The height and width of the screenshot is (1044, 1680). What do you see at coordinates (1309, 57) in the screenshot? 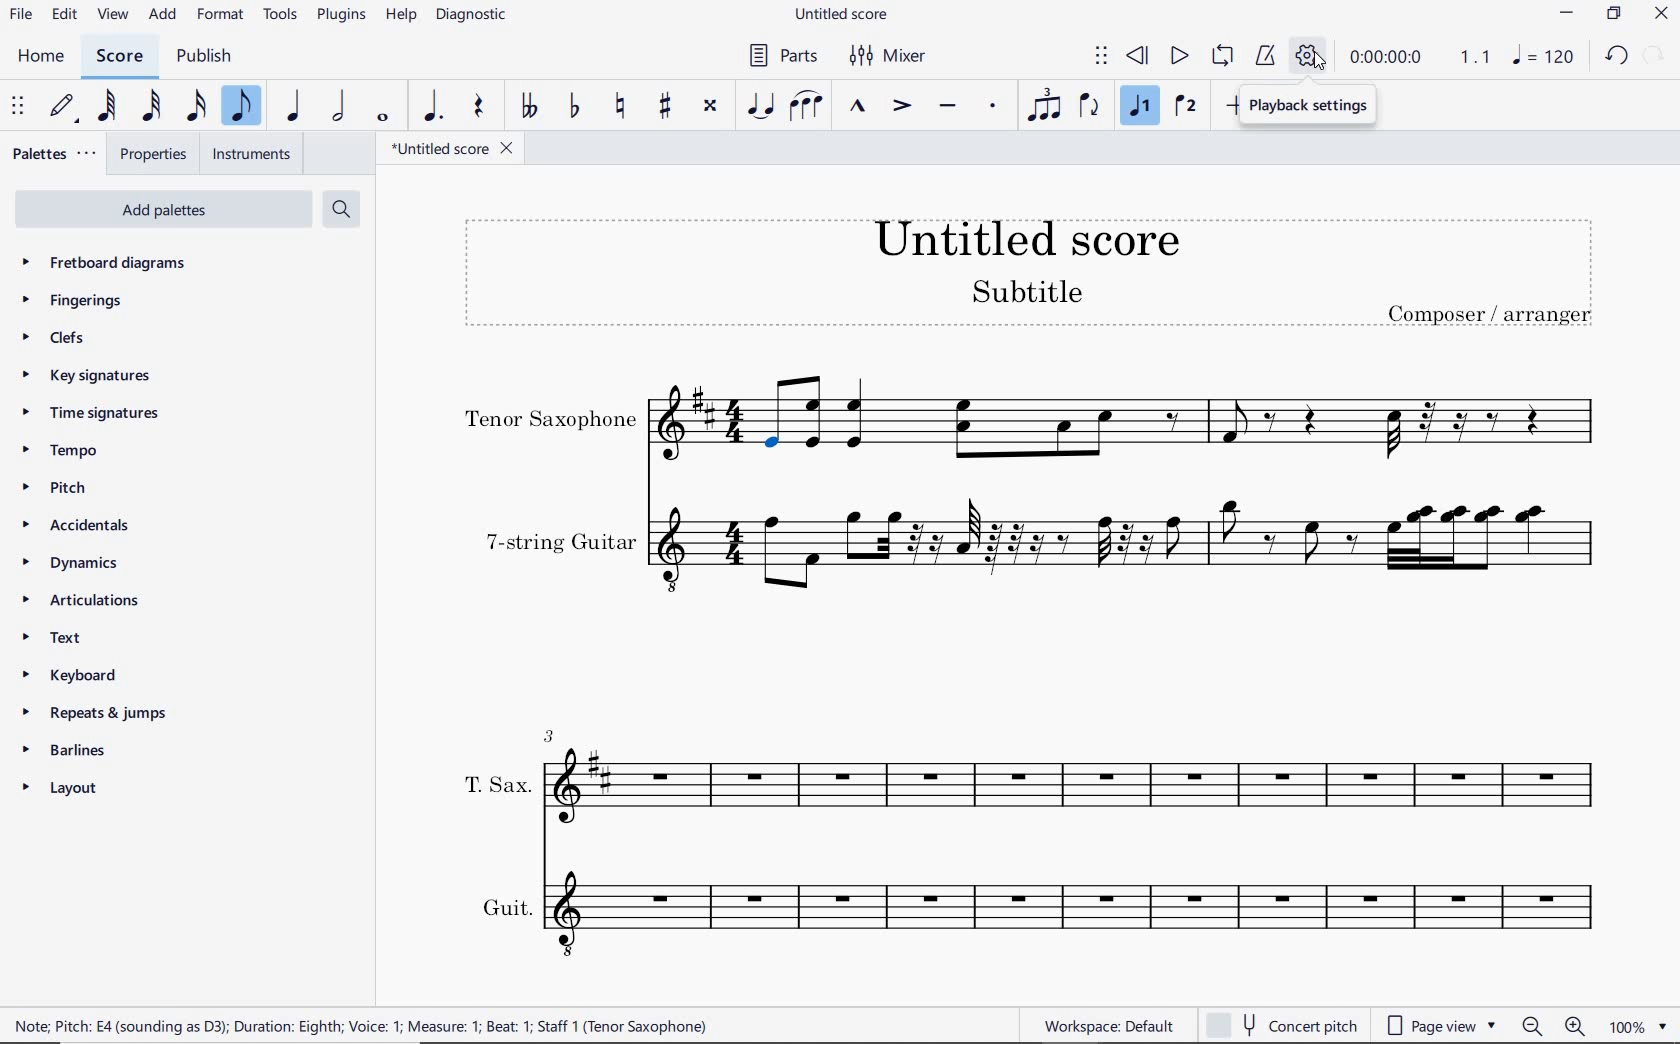
I see `PLAYBACK SETTINGS` at bounding box center [1309, 57].